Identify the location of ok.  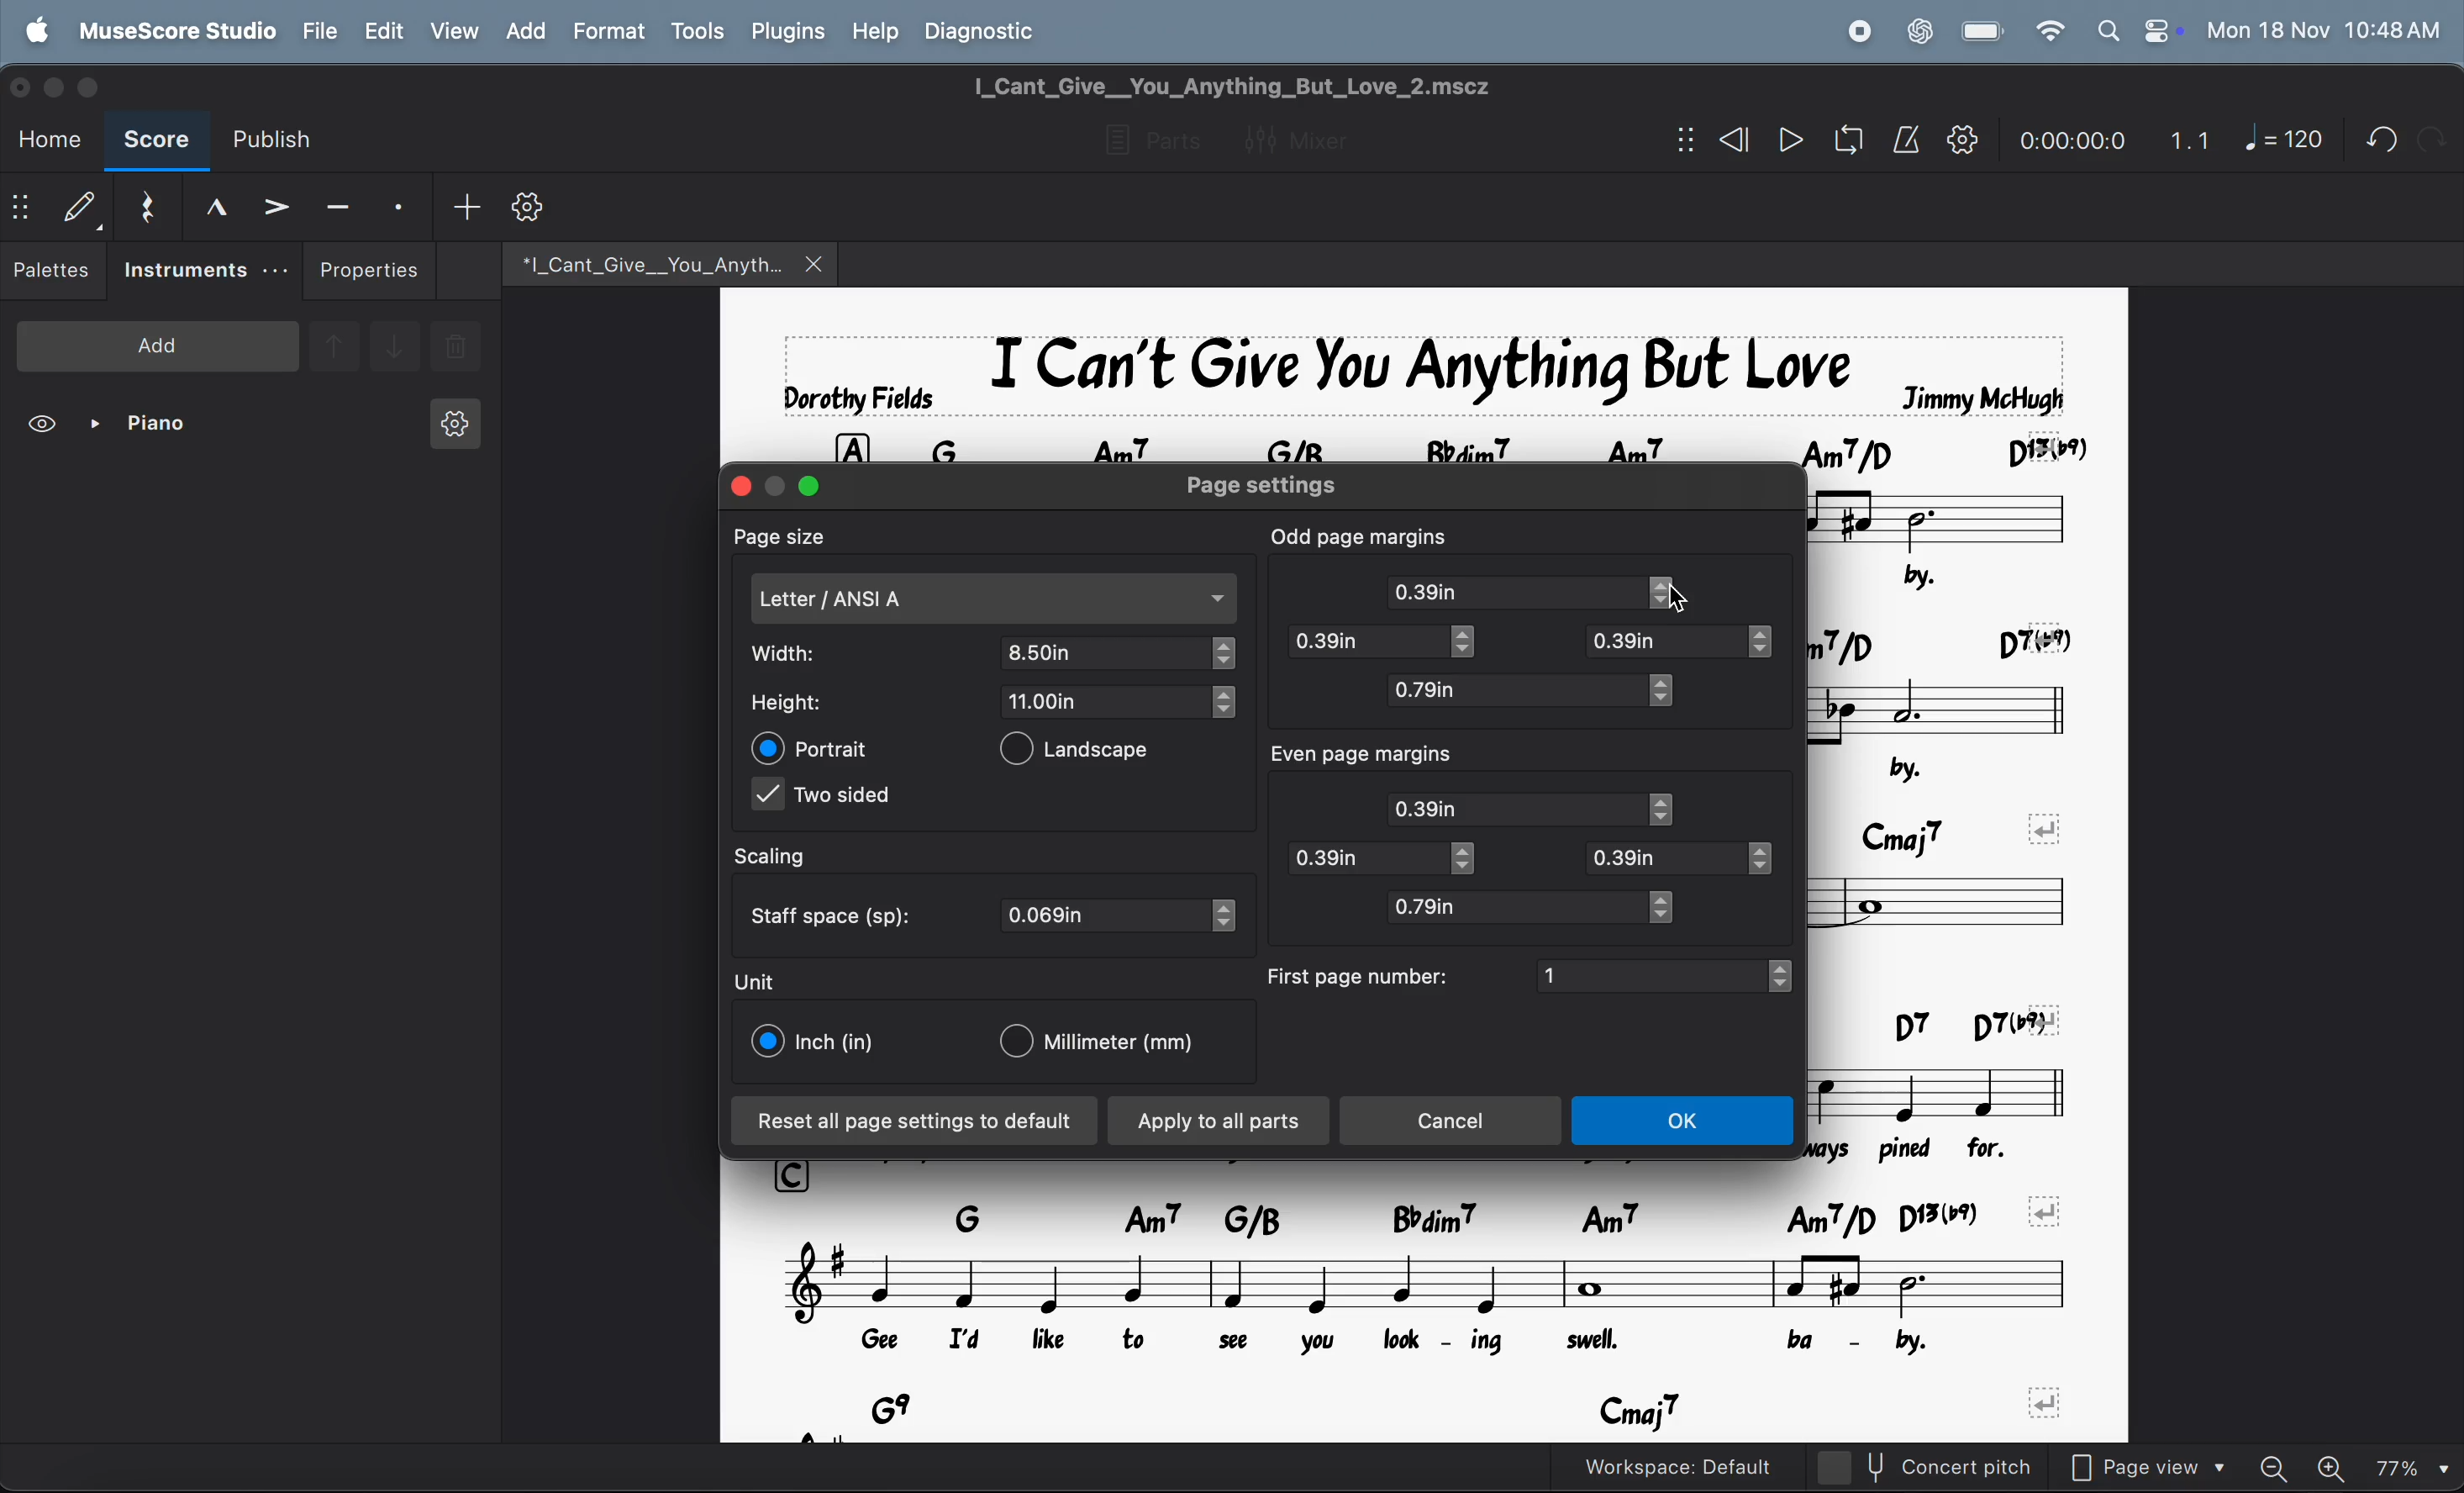
(1687, 1123).